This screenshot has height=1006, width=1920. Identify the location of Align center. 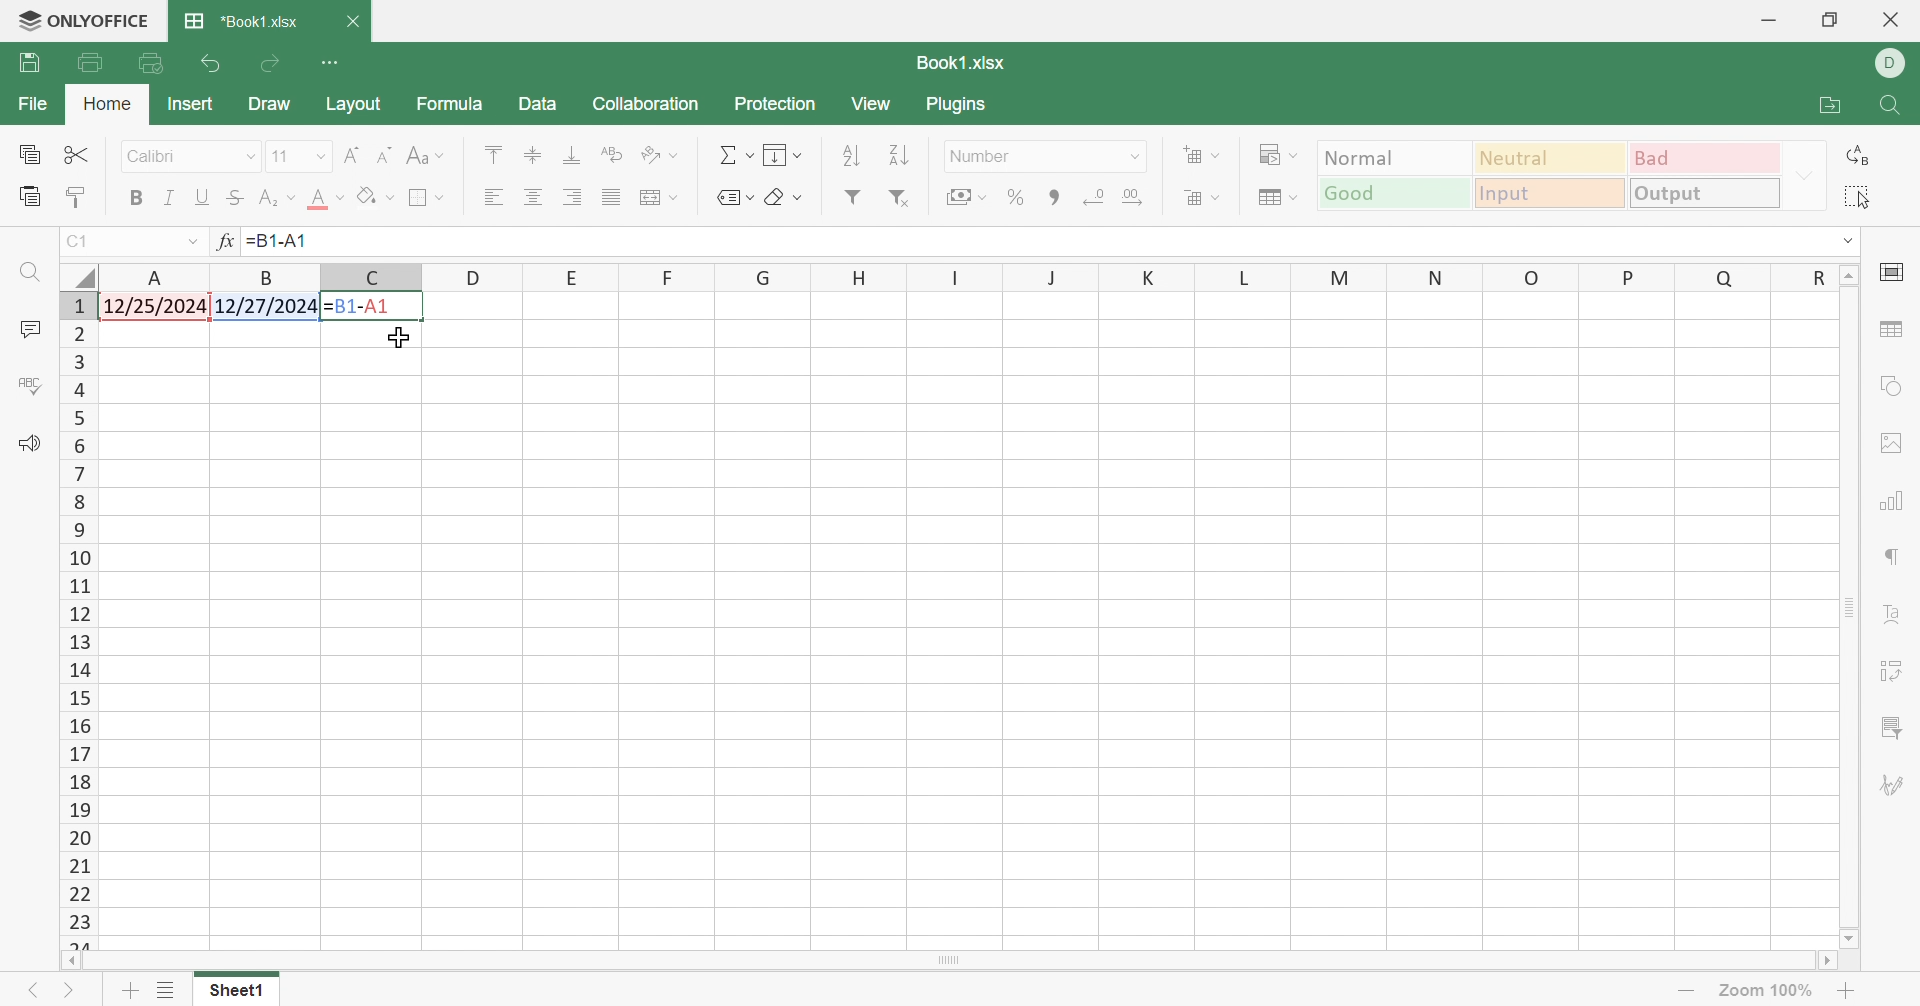
(532, 198).